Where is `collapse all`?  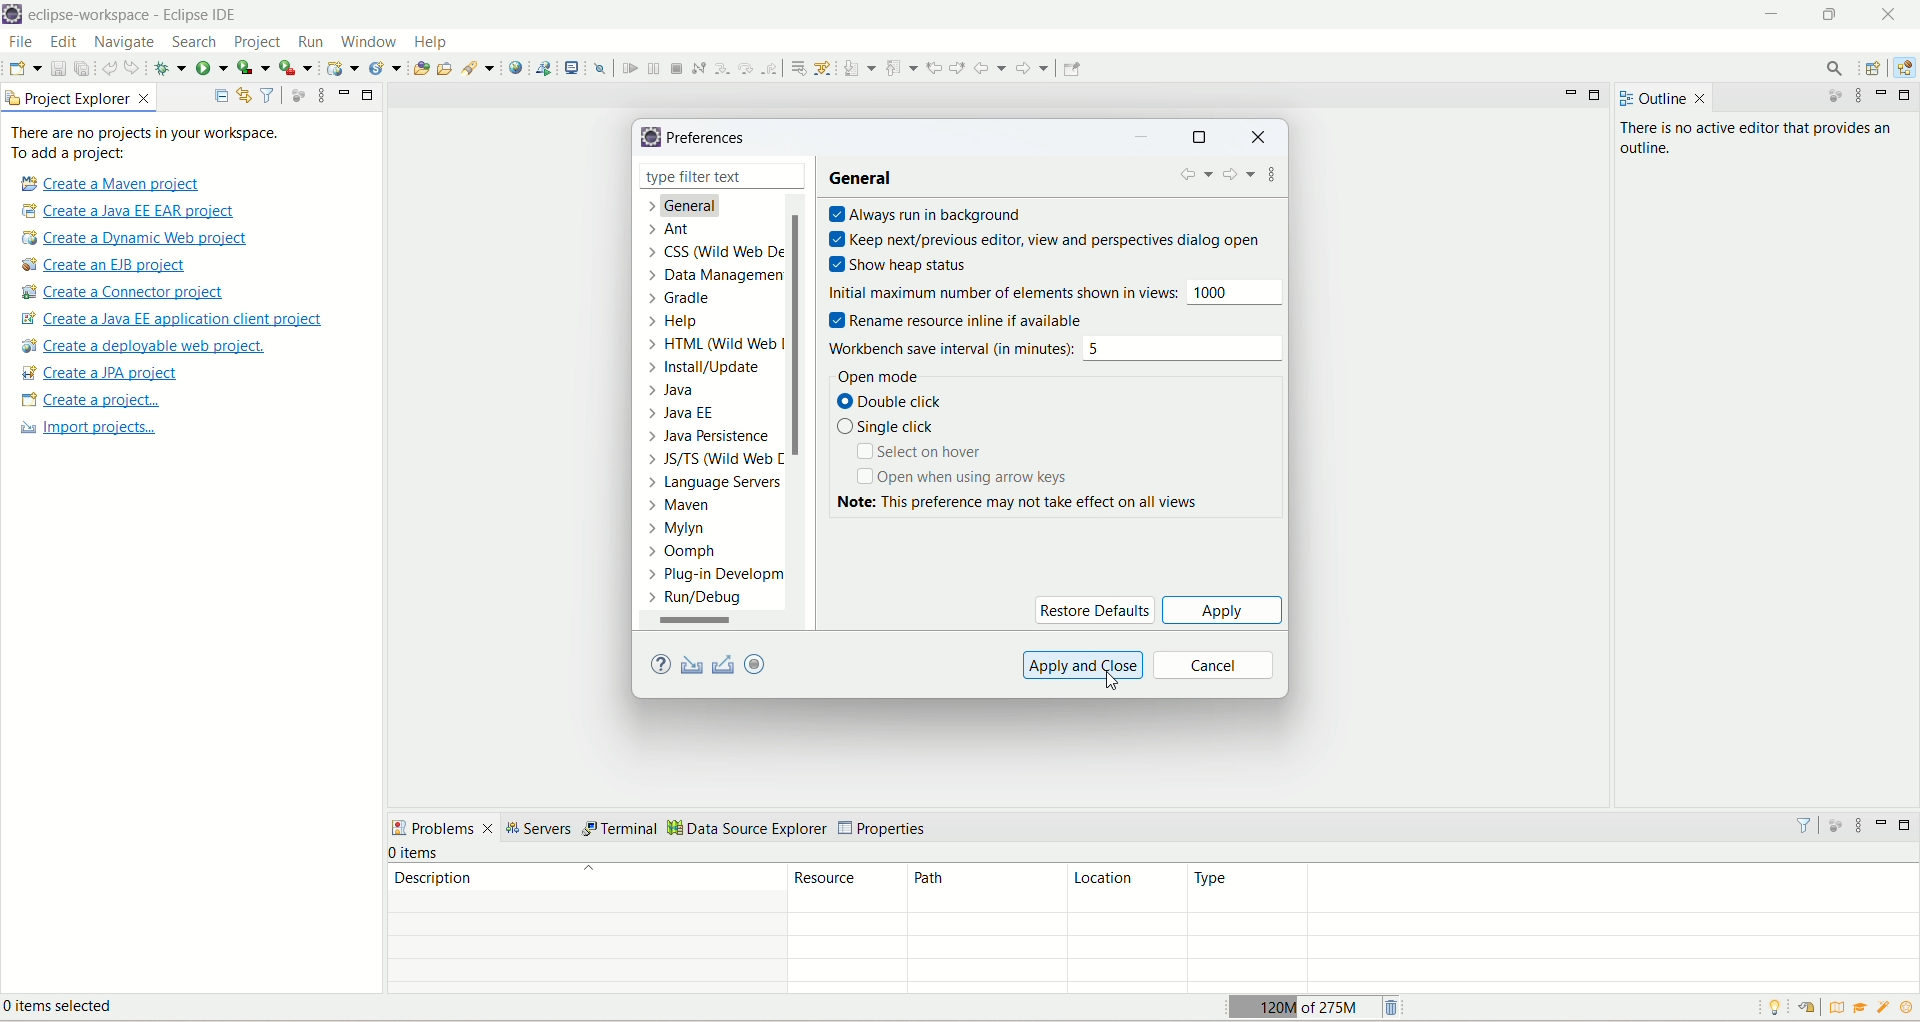
collapse all is located at coordinates (221, 97).